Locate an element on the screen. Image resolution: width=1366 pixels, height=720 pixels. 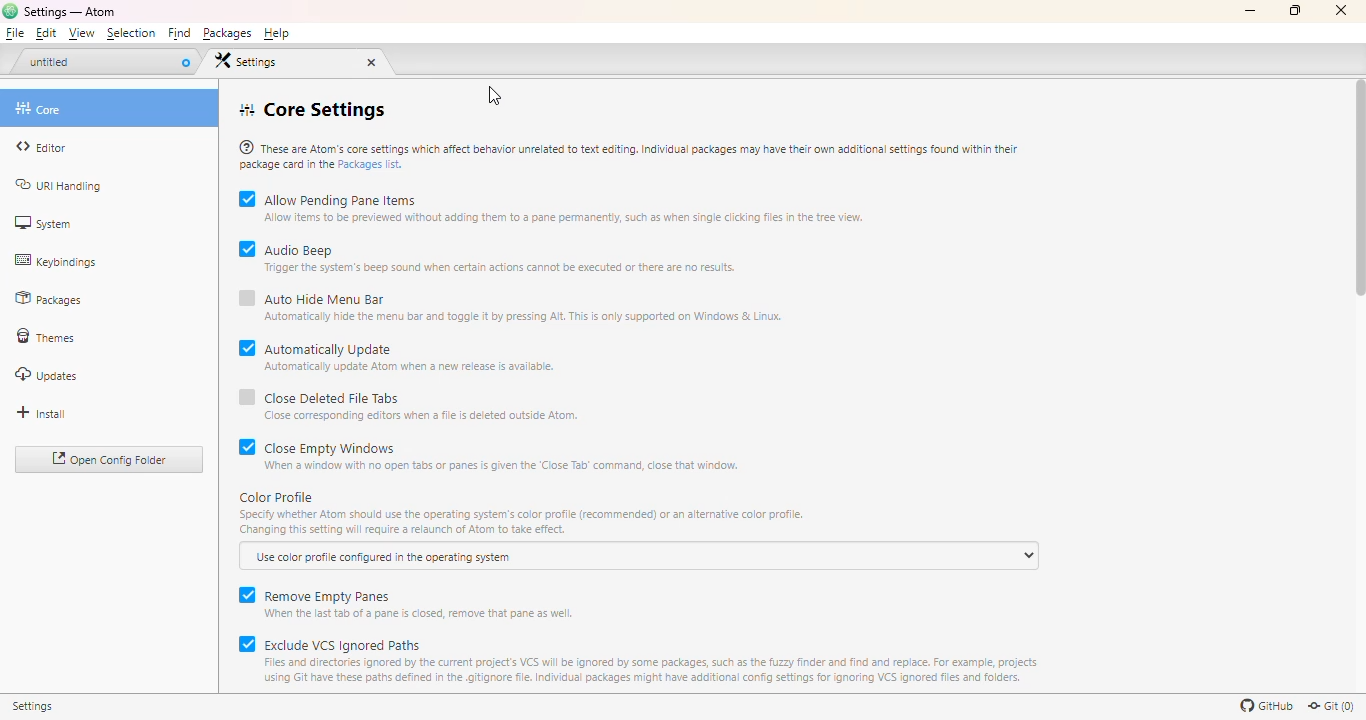
Selection is located at coordinates (131, 34).